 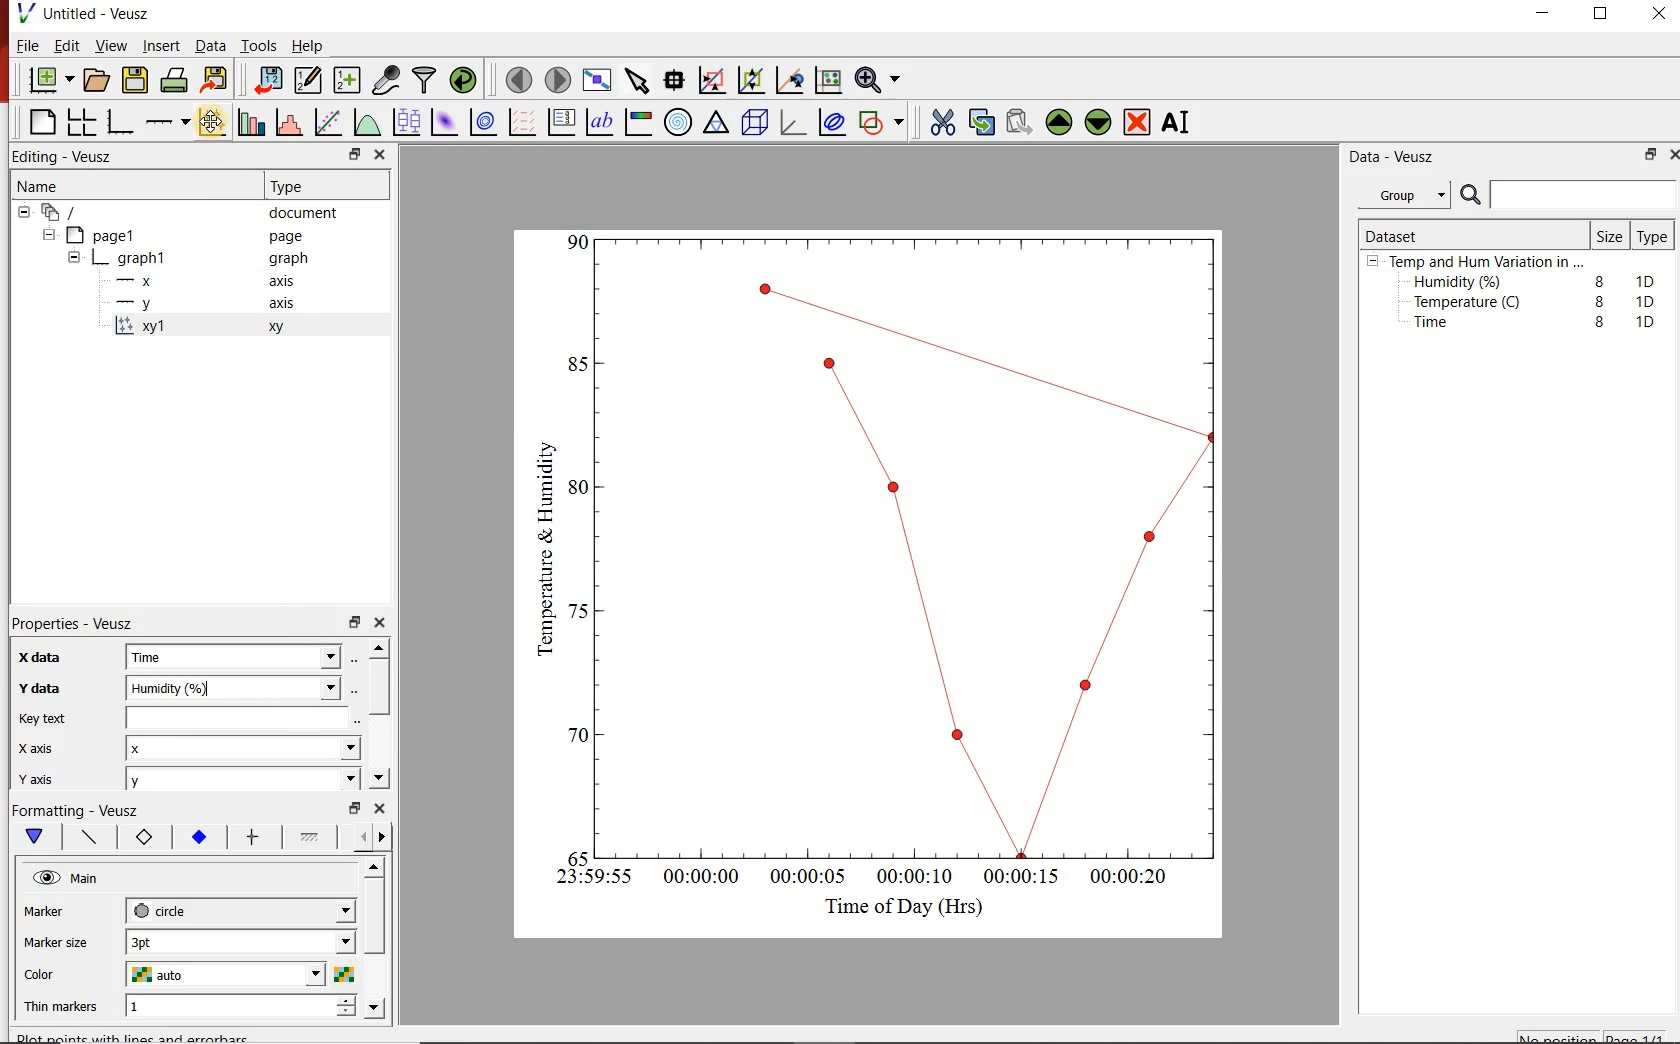 What do you see at coordinates (1400, 233) in the screenshot?
I see `Dataset` at bounding box center [1400, 233].